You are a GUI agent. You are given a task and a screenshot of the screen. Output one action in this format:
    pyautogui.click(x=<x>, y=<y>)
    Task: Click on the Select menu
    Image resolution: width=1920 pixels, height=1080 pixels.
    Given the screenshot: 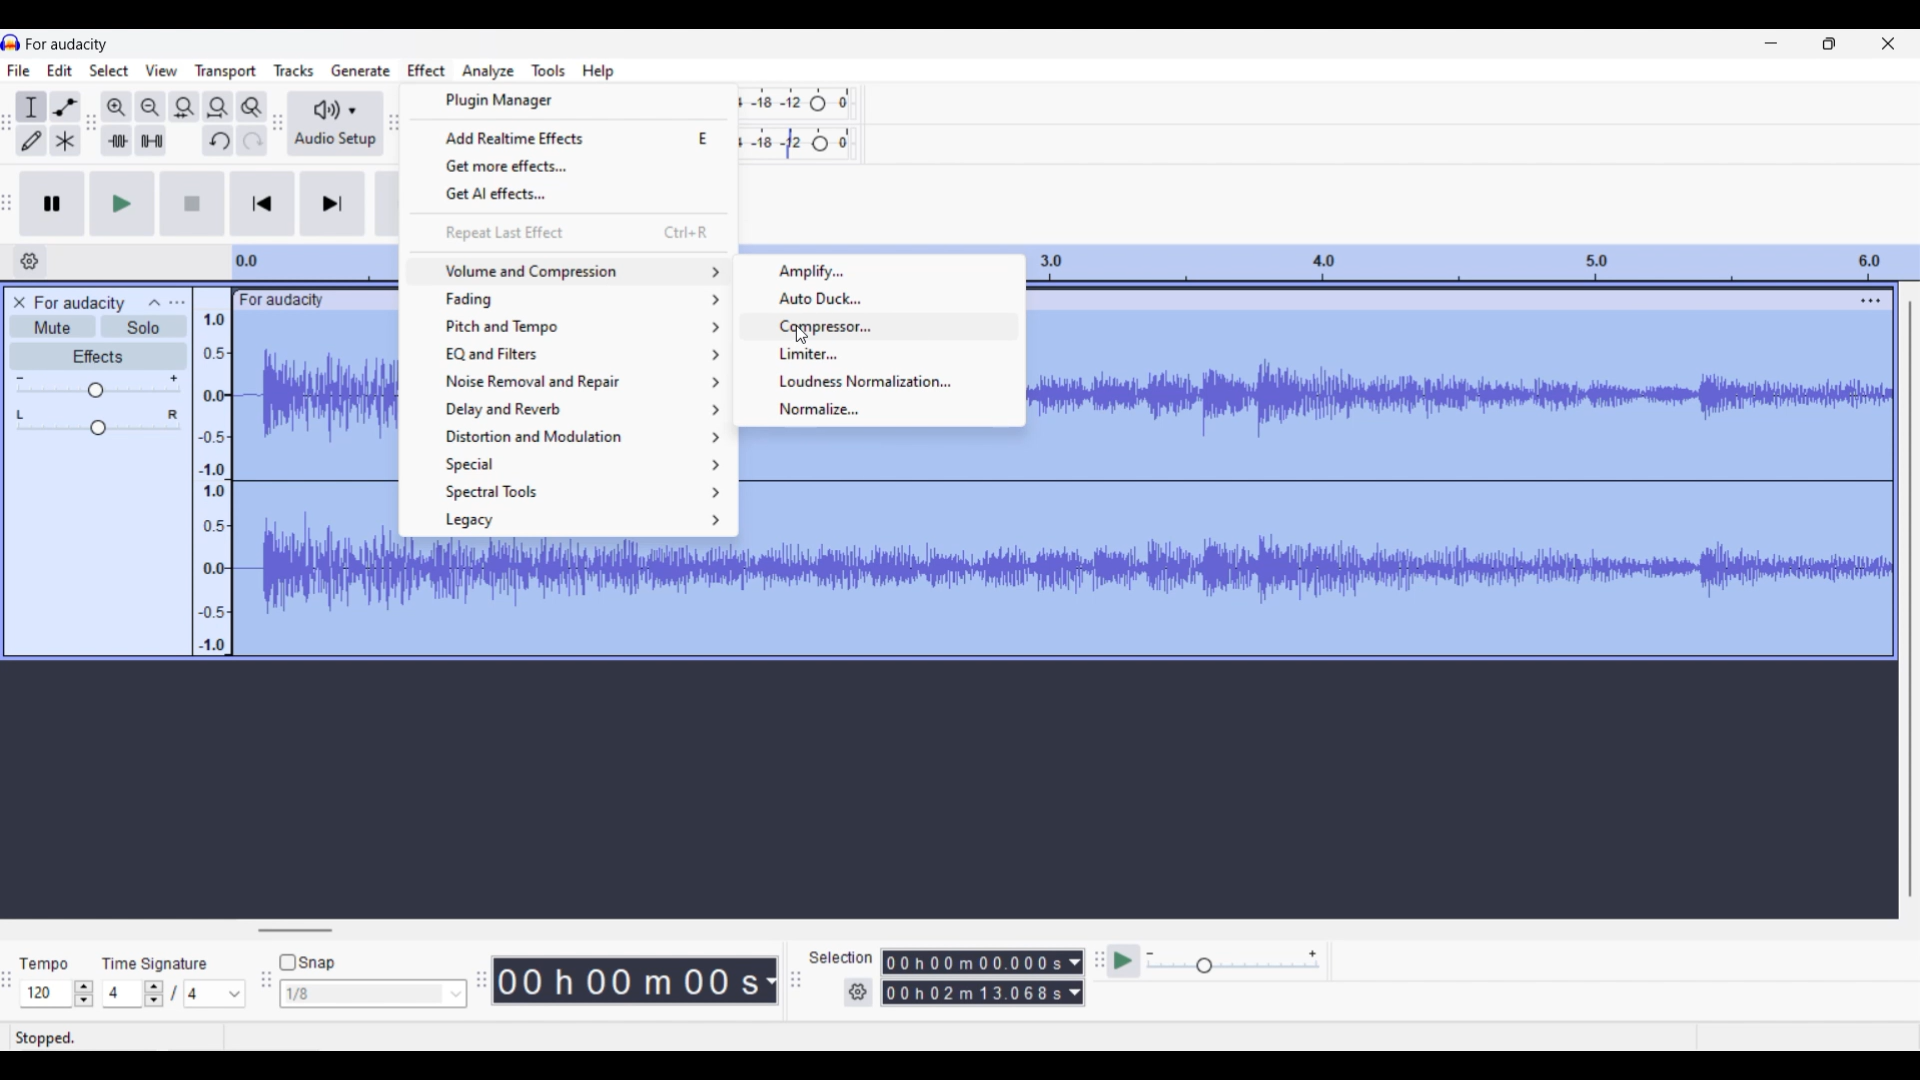 What is the action you would take?
    pyautogui.click(x=109, y=70)
    